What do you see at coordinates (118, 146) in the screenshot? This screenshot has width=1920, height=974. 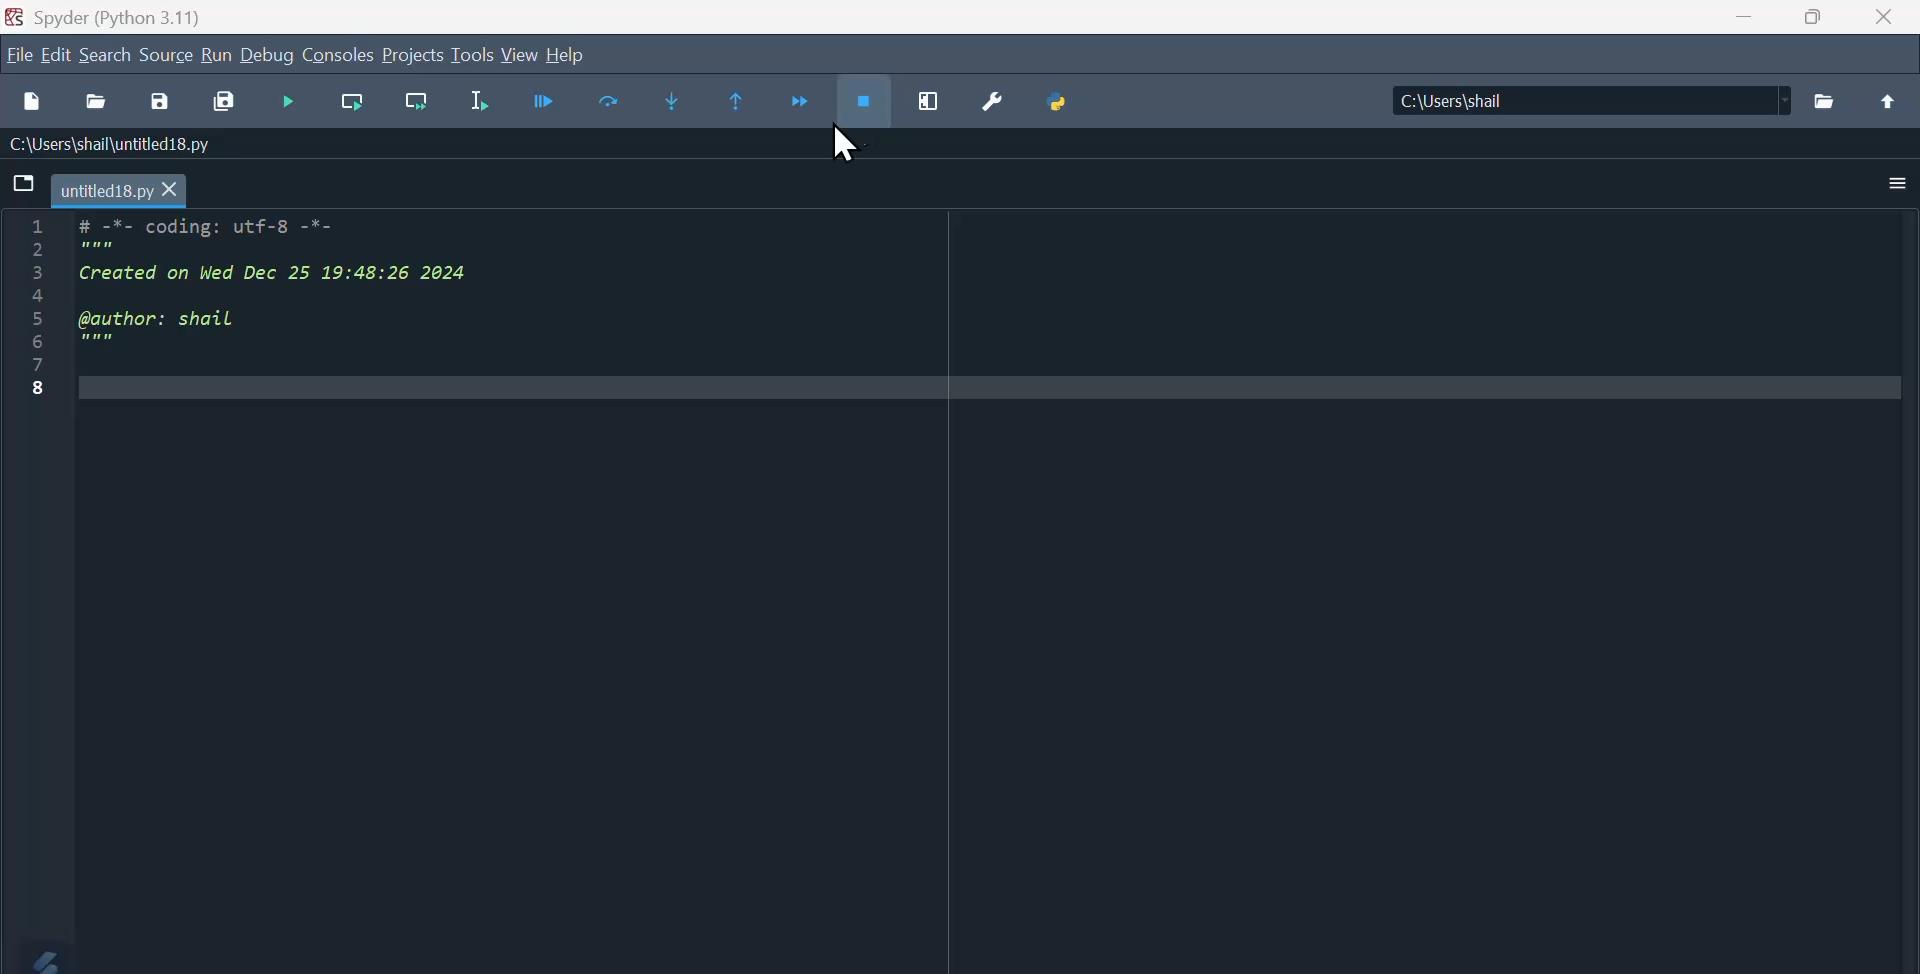 I see `C:\Users\shail\untitled18.py` at bounding box center [118, 146].